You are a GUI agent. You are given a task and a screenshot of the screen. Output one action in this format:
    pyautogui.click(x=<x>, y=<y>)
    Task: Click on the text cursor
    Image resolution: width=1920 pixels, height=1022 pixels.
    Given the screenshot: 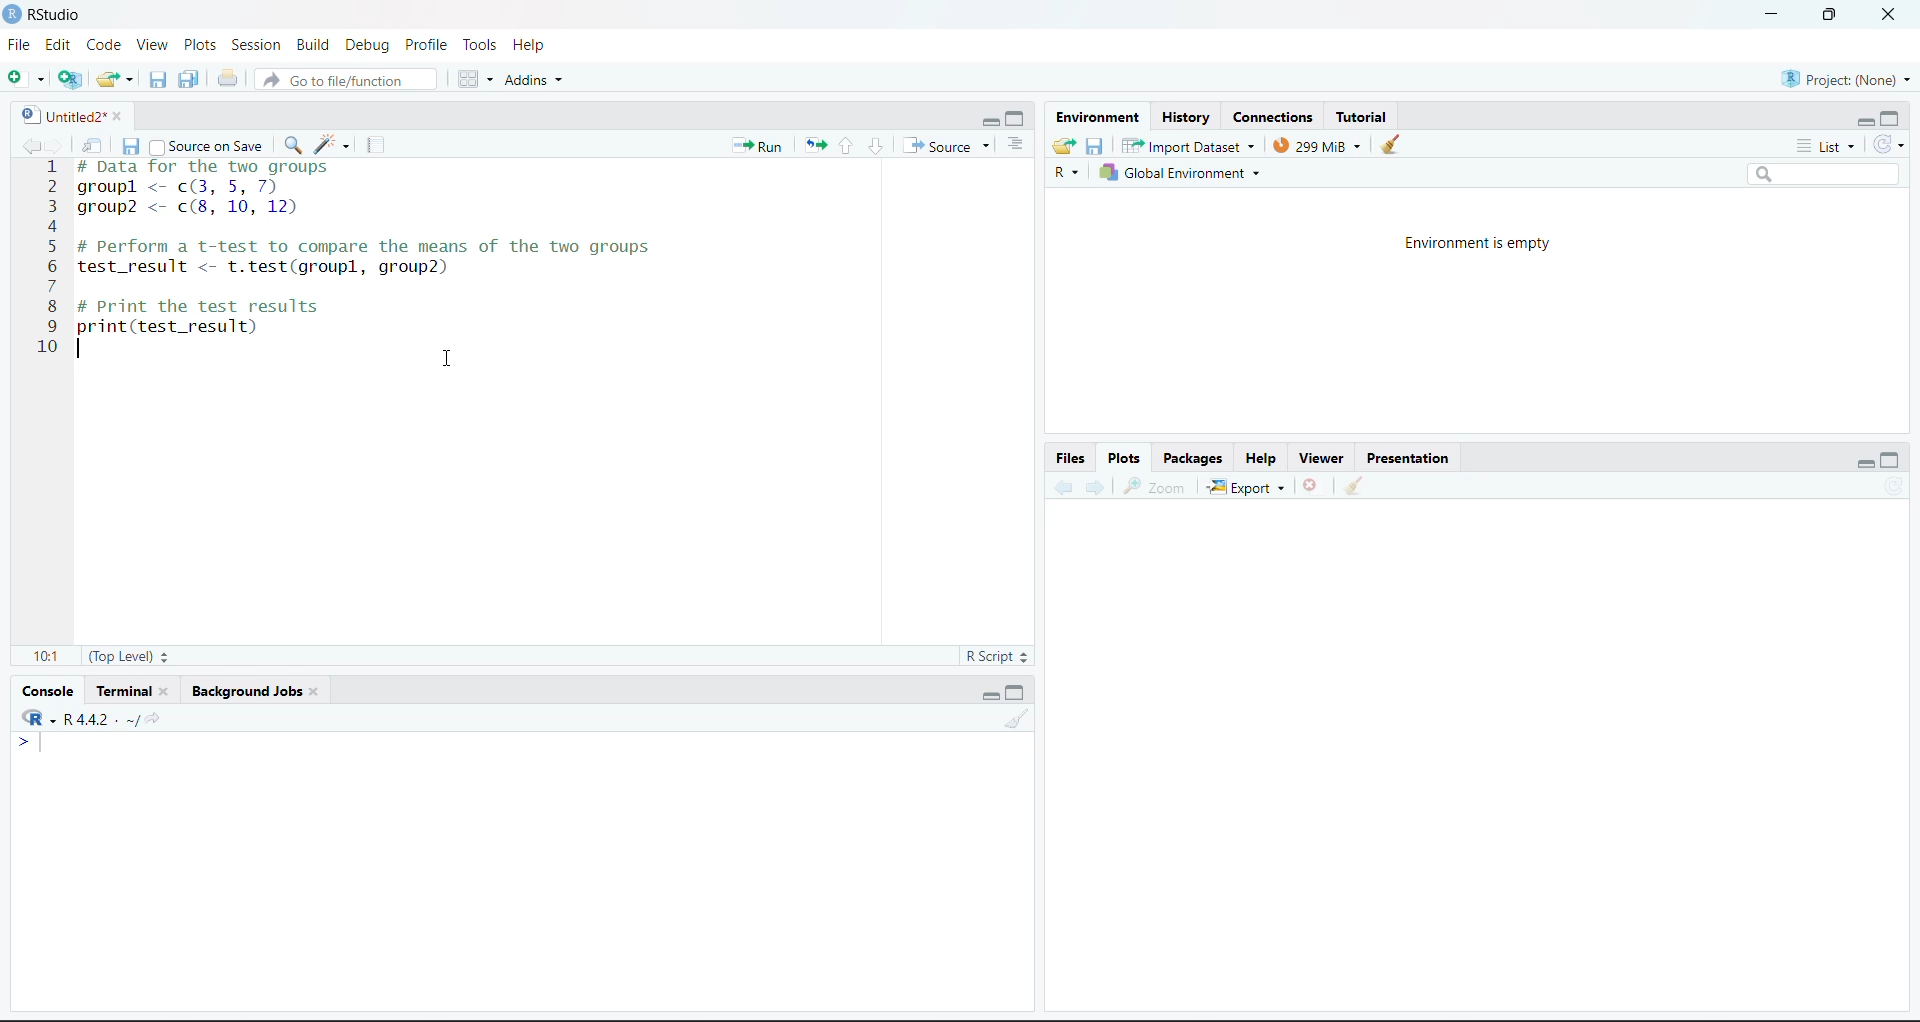 What is the action you would take?
    pyautogui.click(x=78, y=348)
    